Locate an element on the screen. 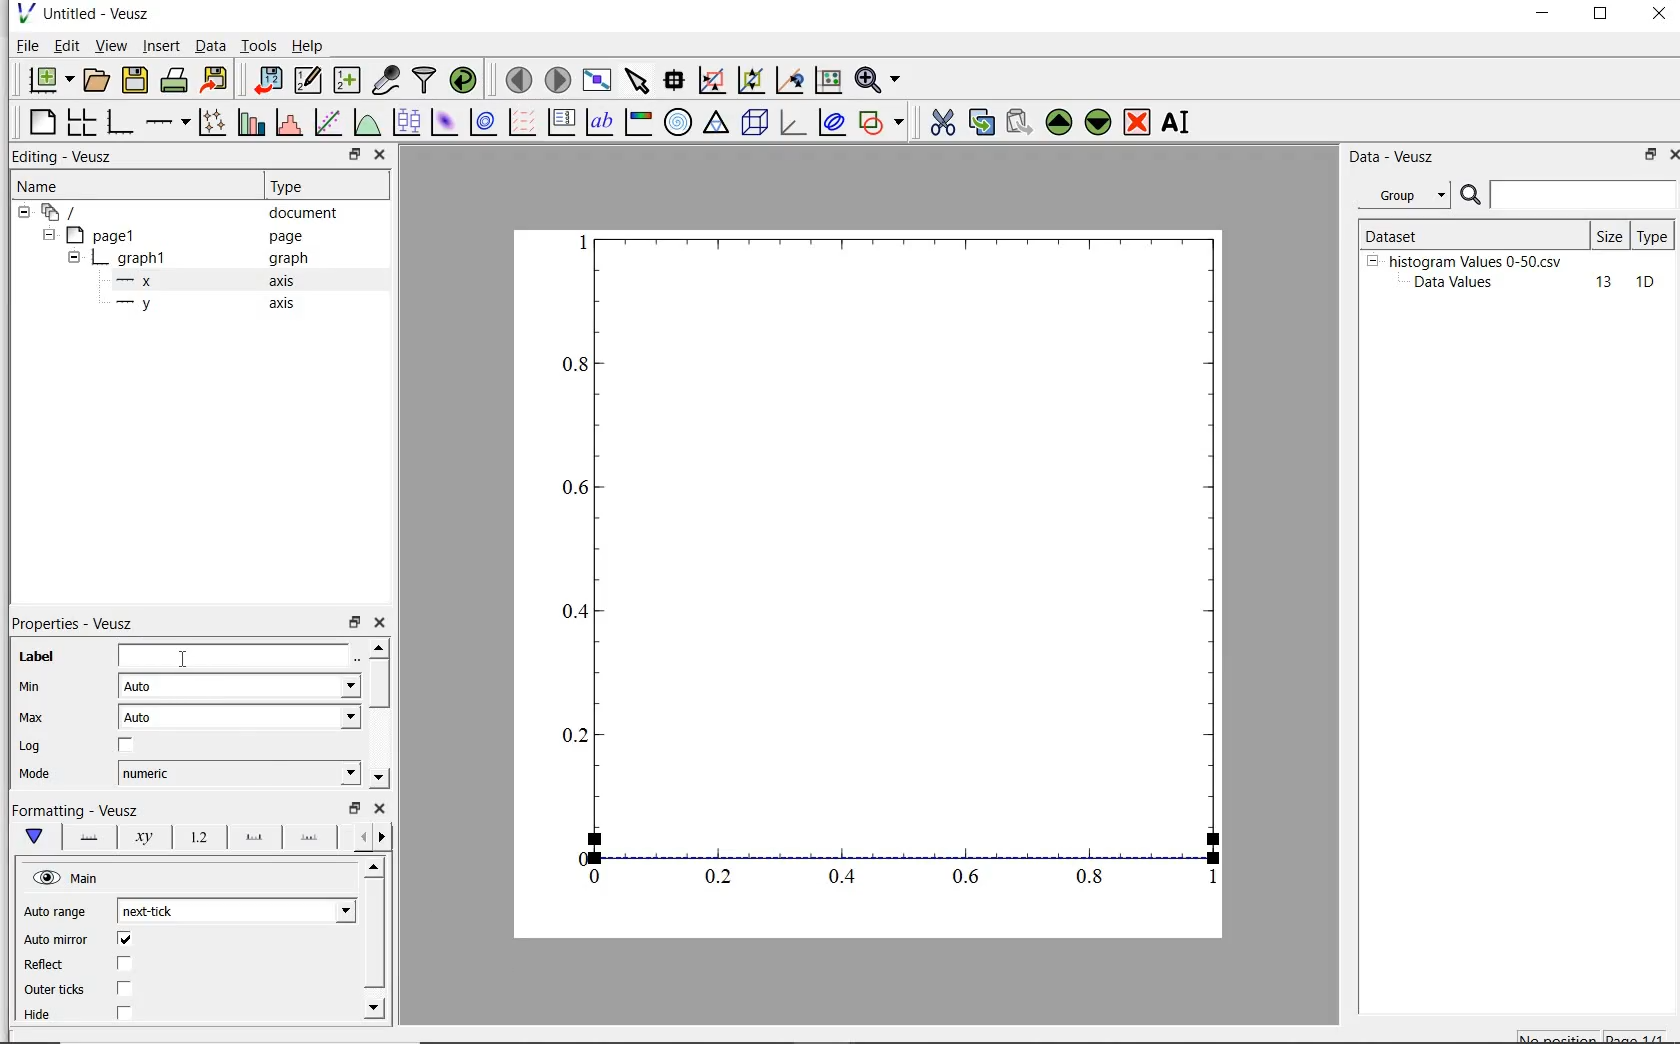  | Outer ticks is located at coordinates (57, 989).